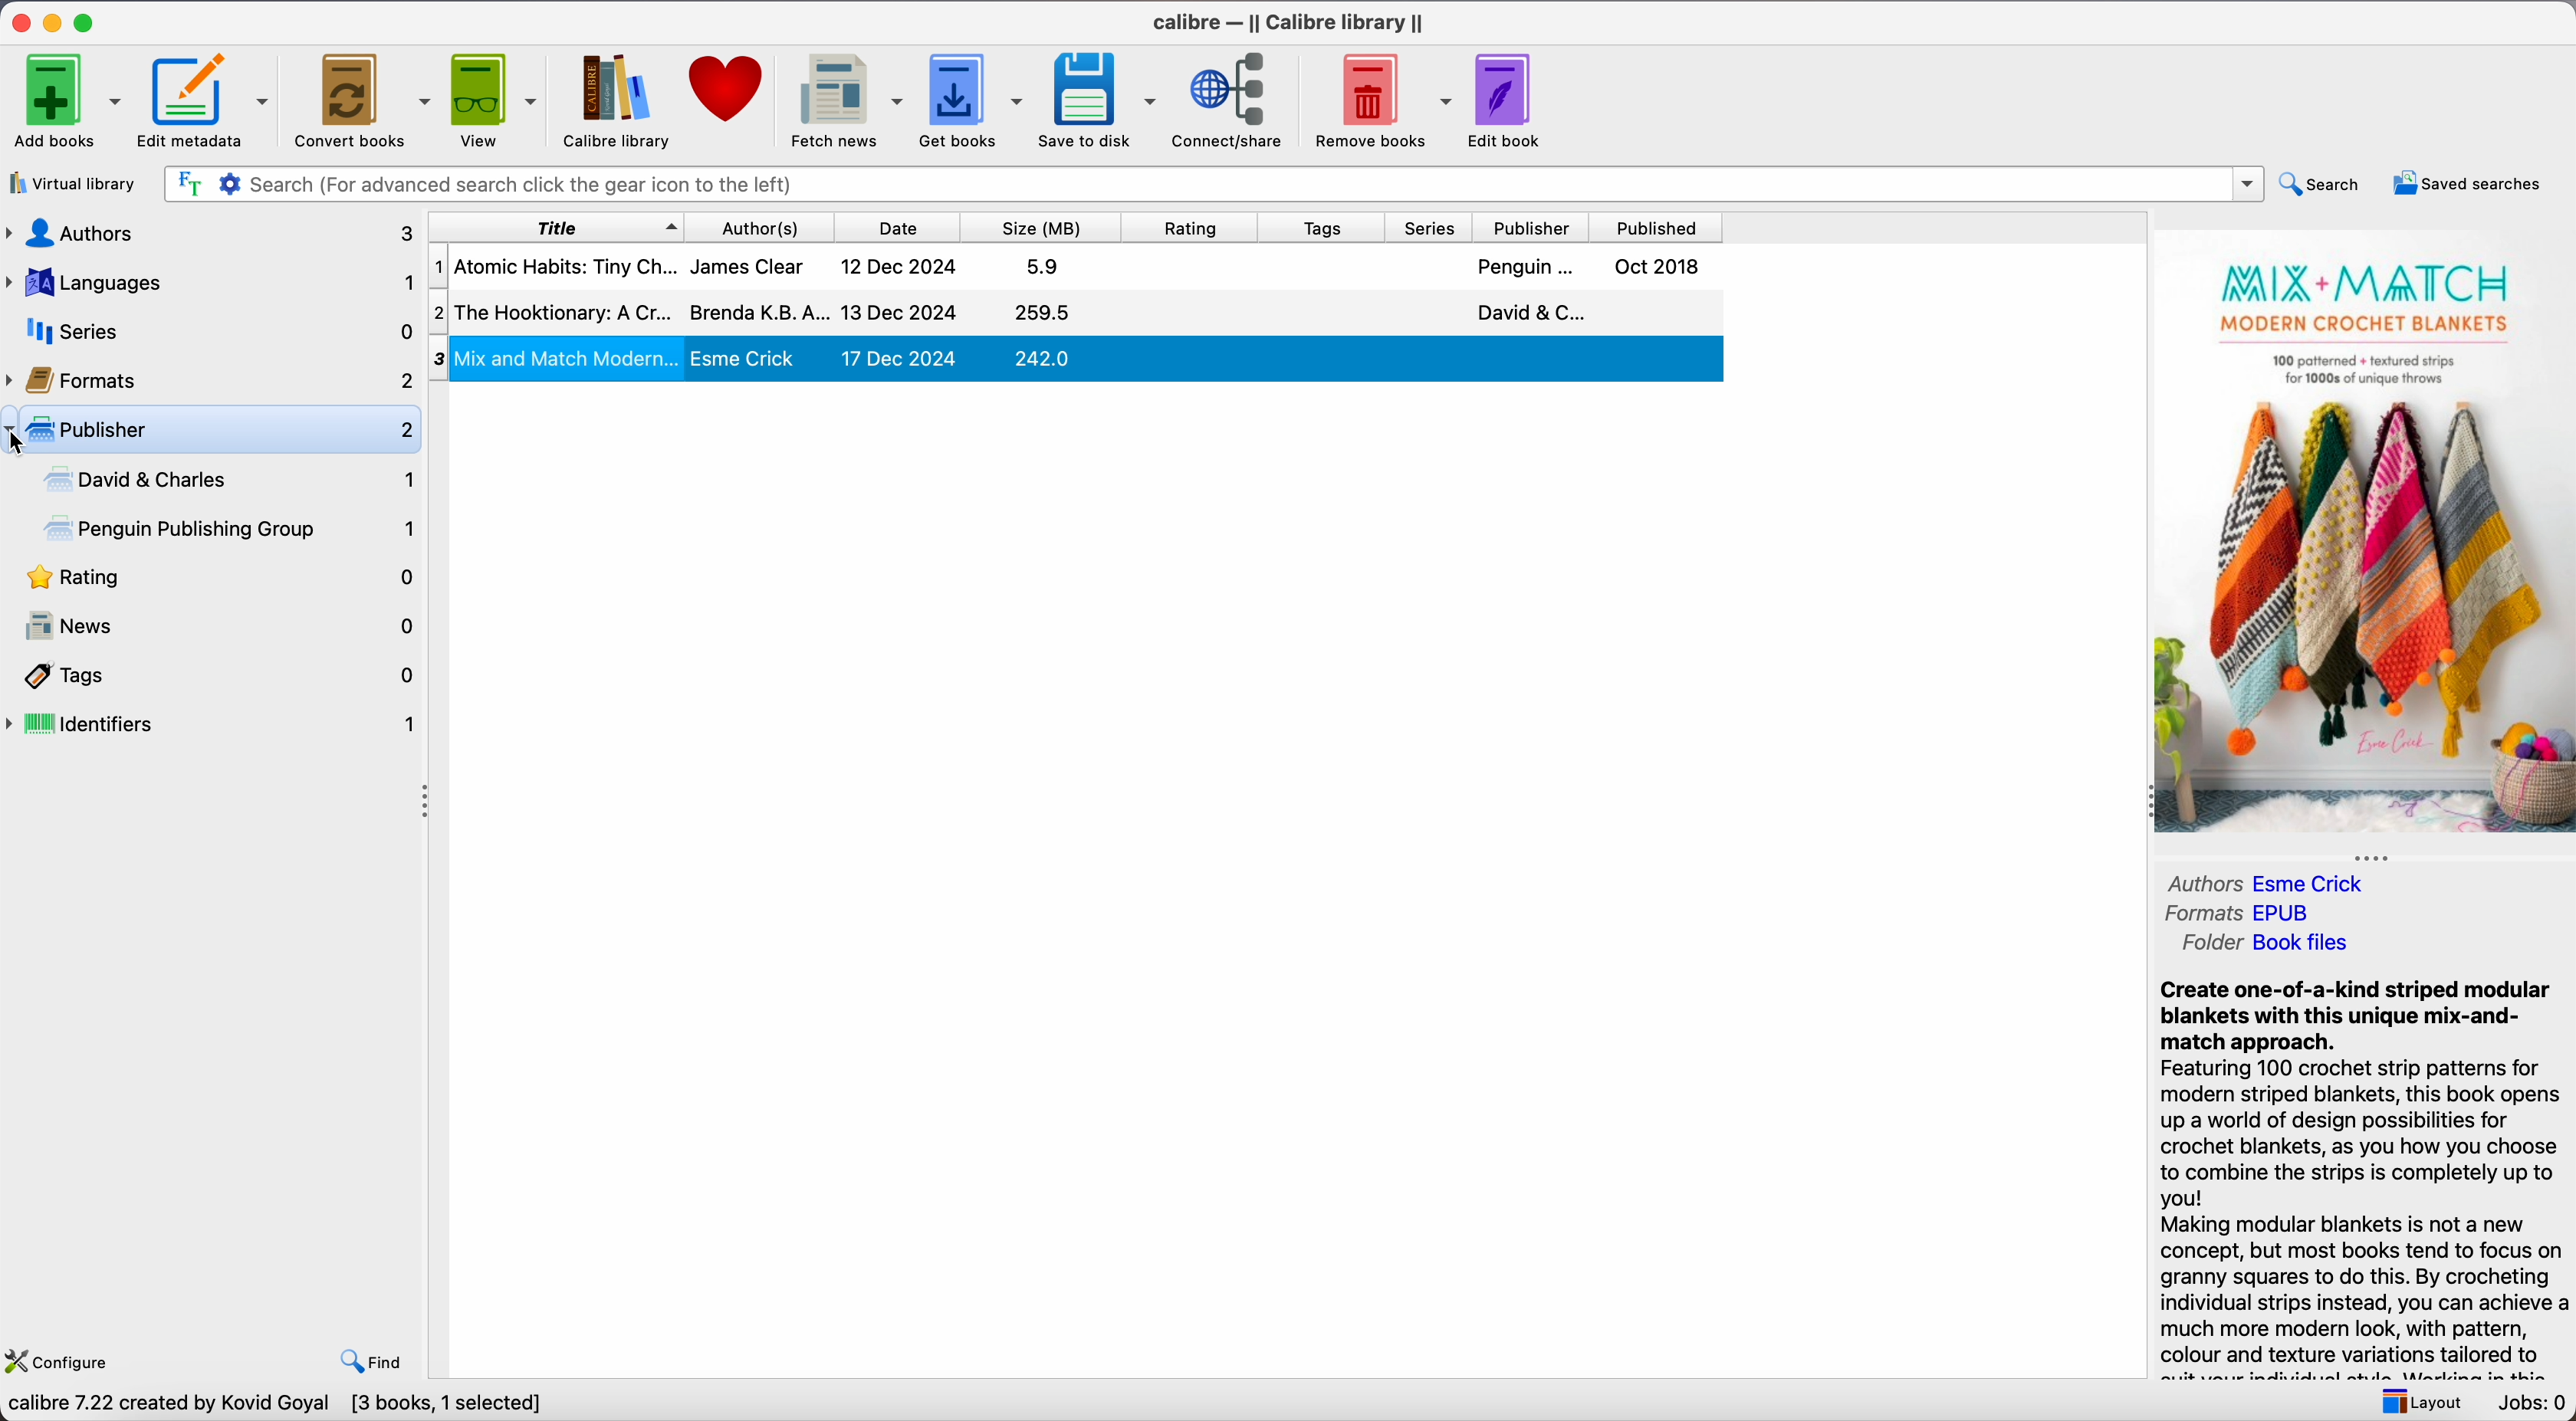 The width and height of the screenshot is (2576, 1421). What do you see at coordinates (66, 98) in the screenshot?
I see `add books` at bounding box center [66, 98].